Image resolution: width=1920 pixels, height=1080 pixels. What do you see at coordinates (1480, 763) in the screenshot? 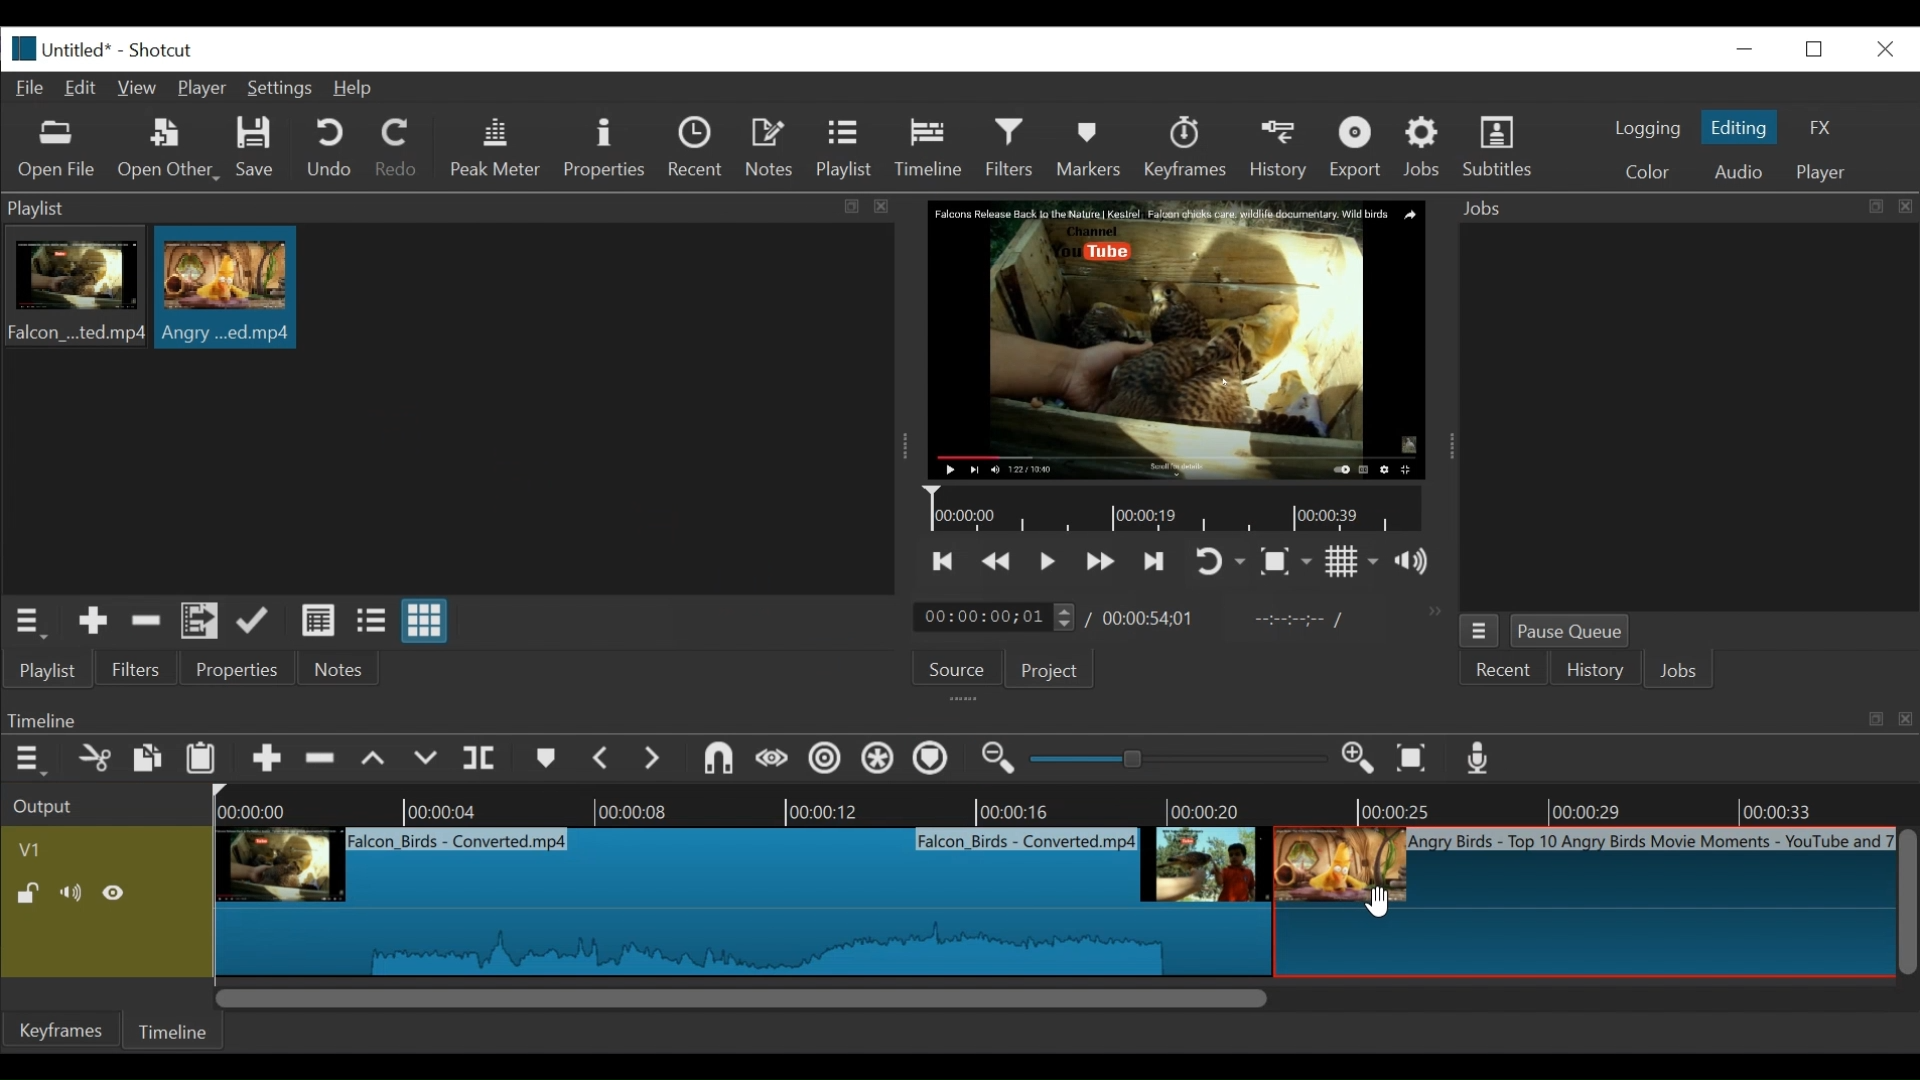
I see `Record audio` at bounding box center [1480, 763].